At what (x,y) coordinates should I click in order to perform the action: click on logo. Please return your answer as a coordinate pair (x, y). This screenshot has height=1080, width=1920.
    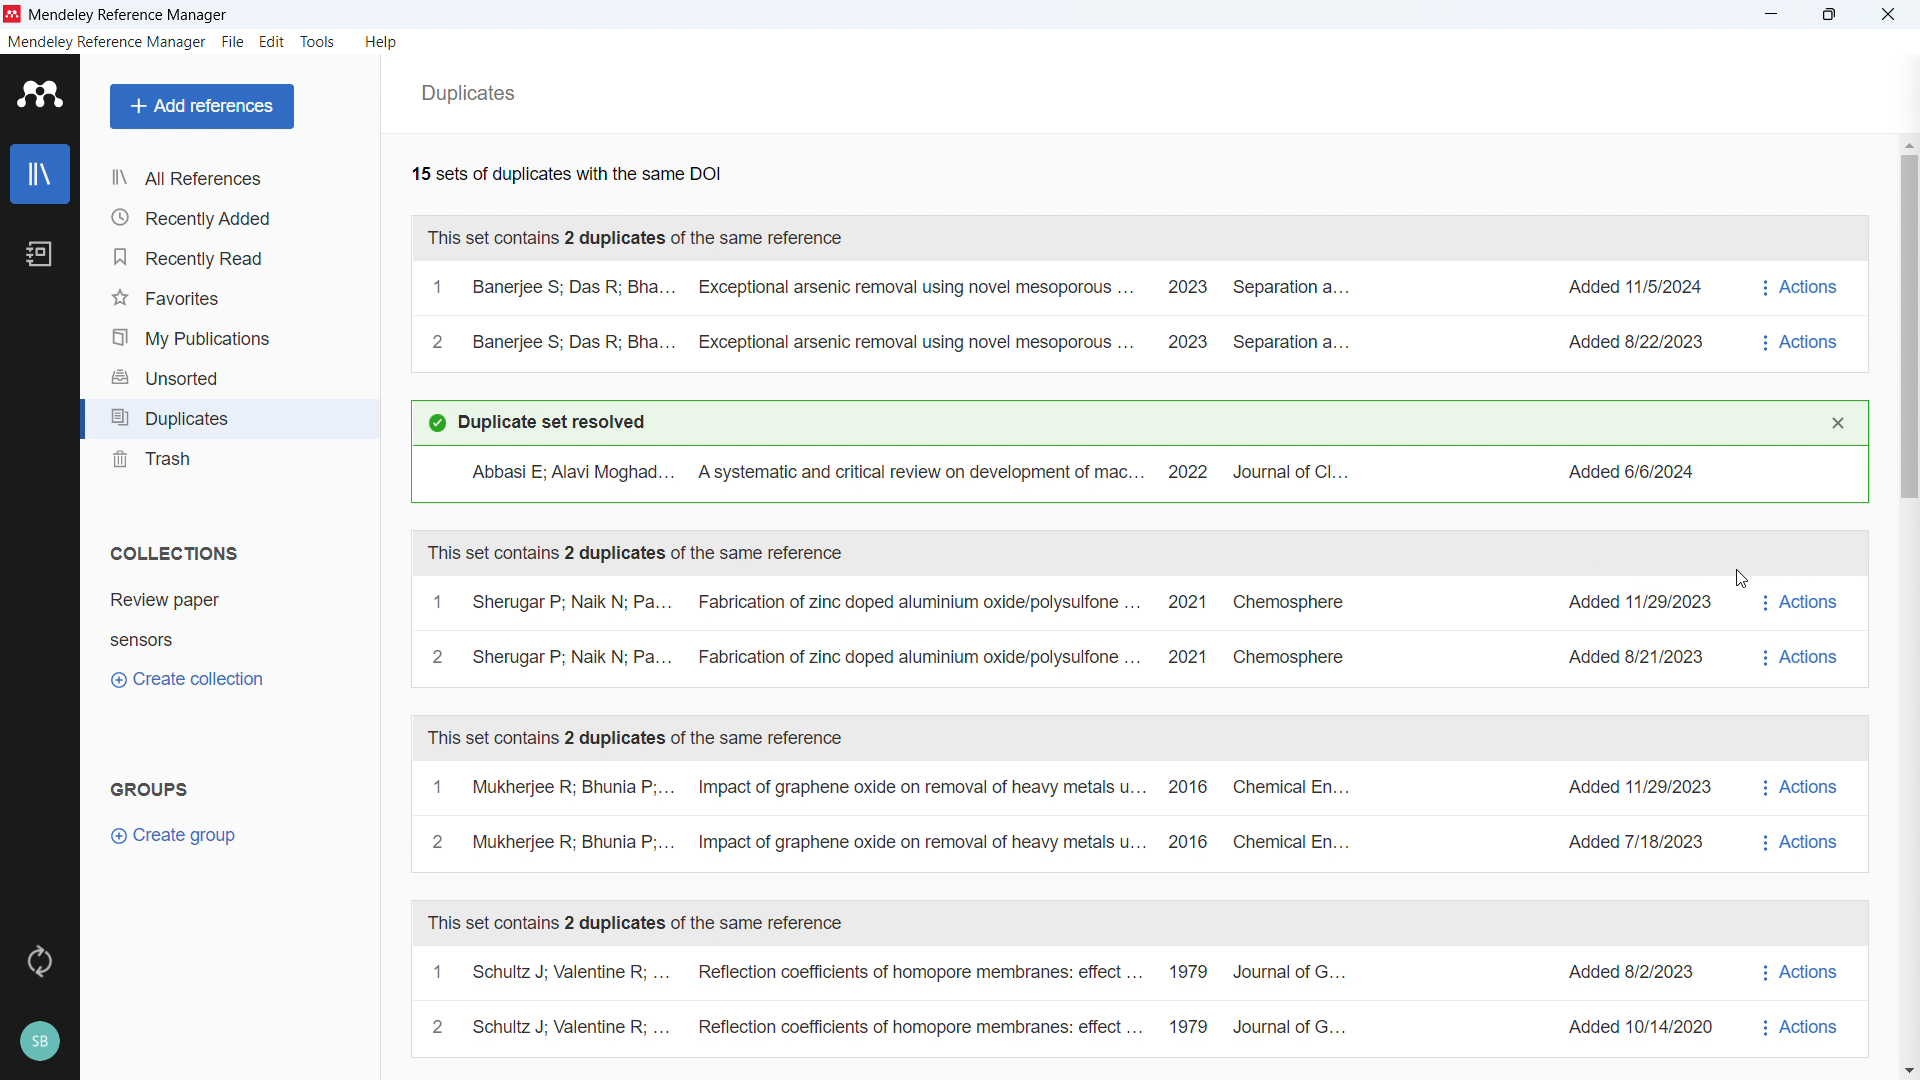
    Looking at the image, I should click on (39, 96).